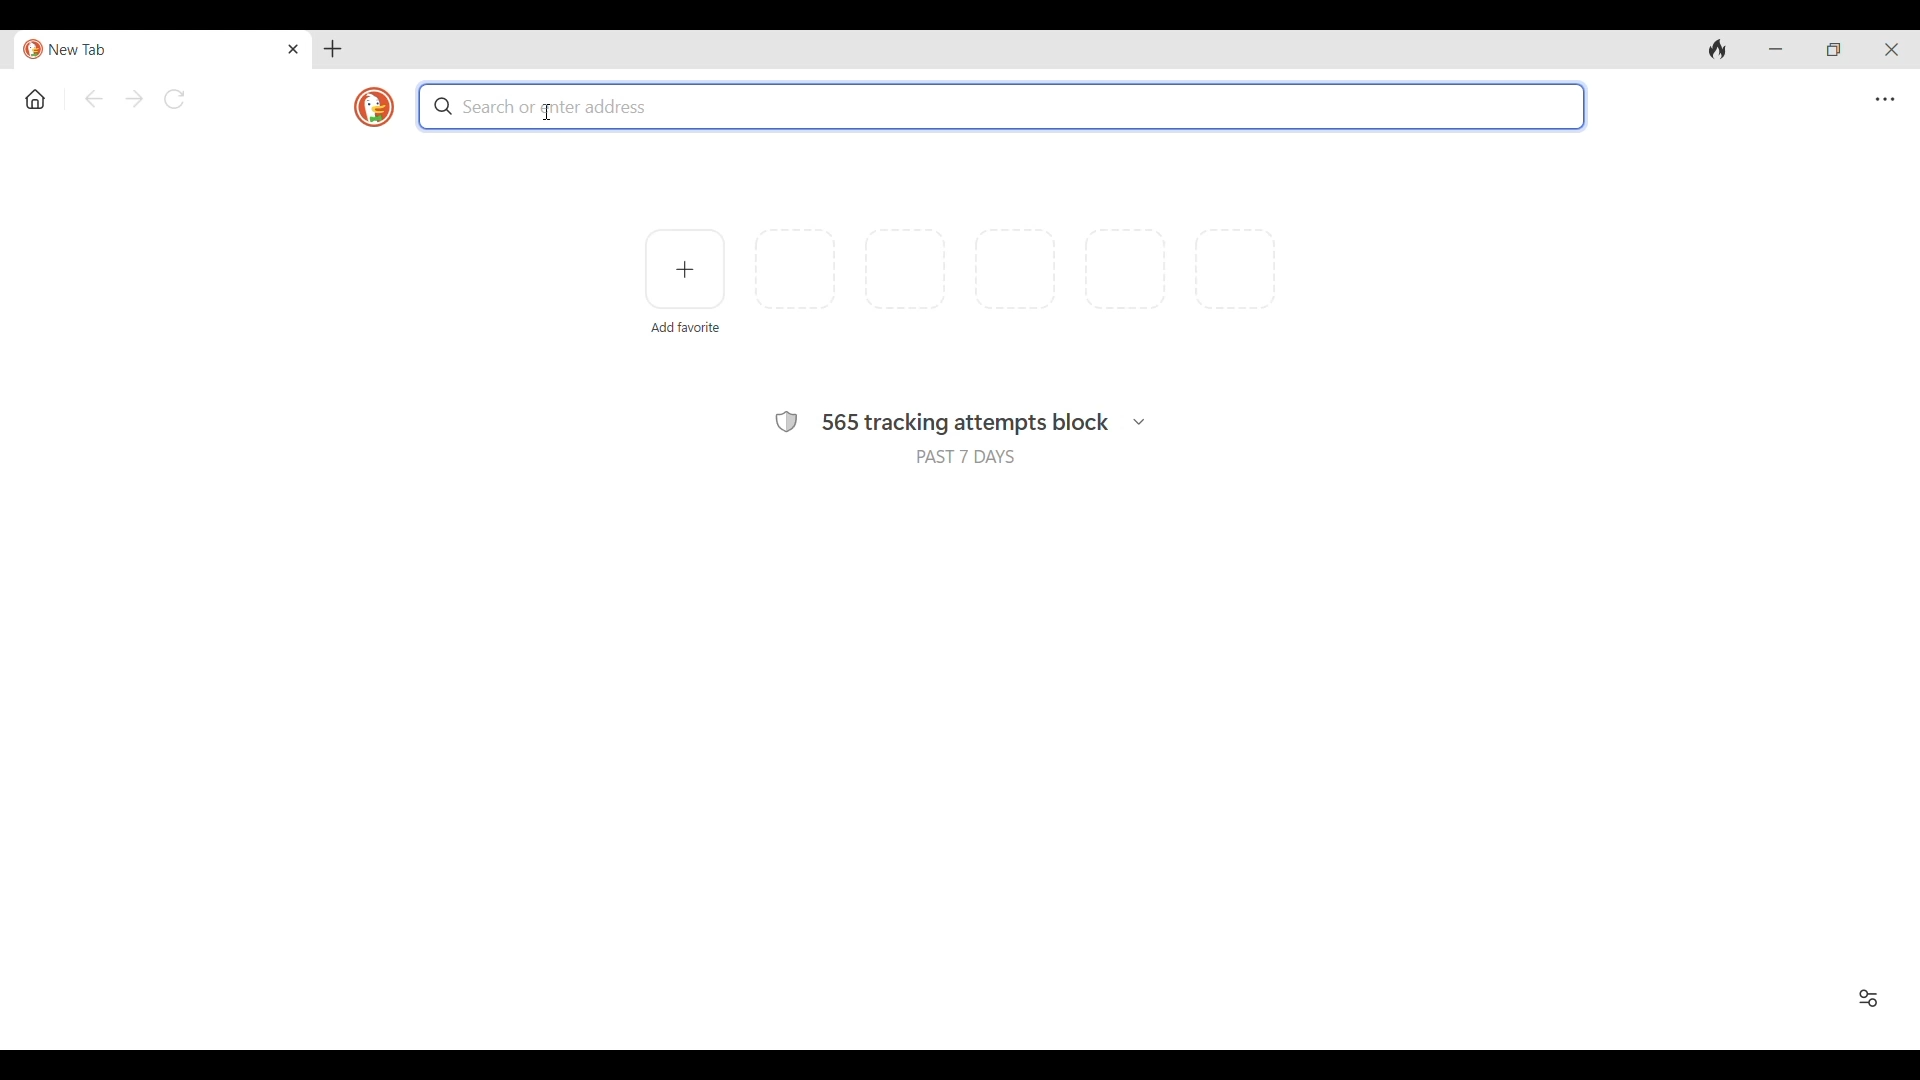 The height and width of the screenshot is (1080, 1920). What do you see at coordinates (332, 49) in the screenshot?
I see `Add new tab` at bounding box center [332, 49].